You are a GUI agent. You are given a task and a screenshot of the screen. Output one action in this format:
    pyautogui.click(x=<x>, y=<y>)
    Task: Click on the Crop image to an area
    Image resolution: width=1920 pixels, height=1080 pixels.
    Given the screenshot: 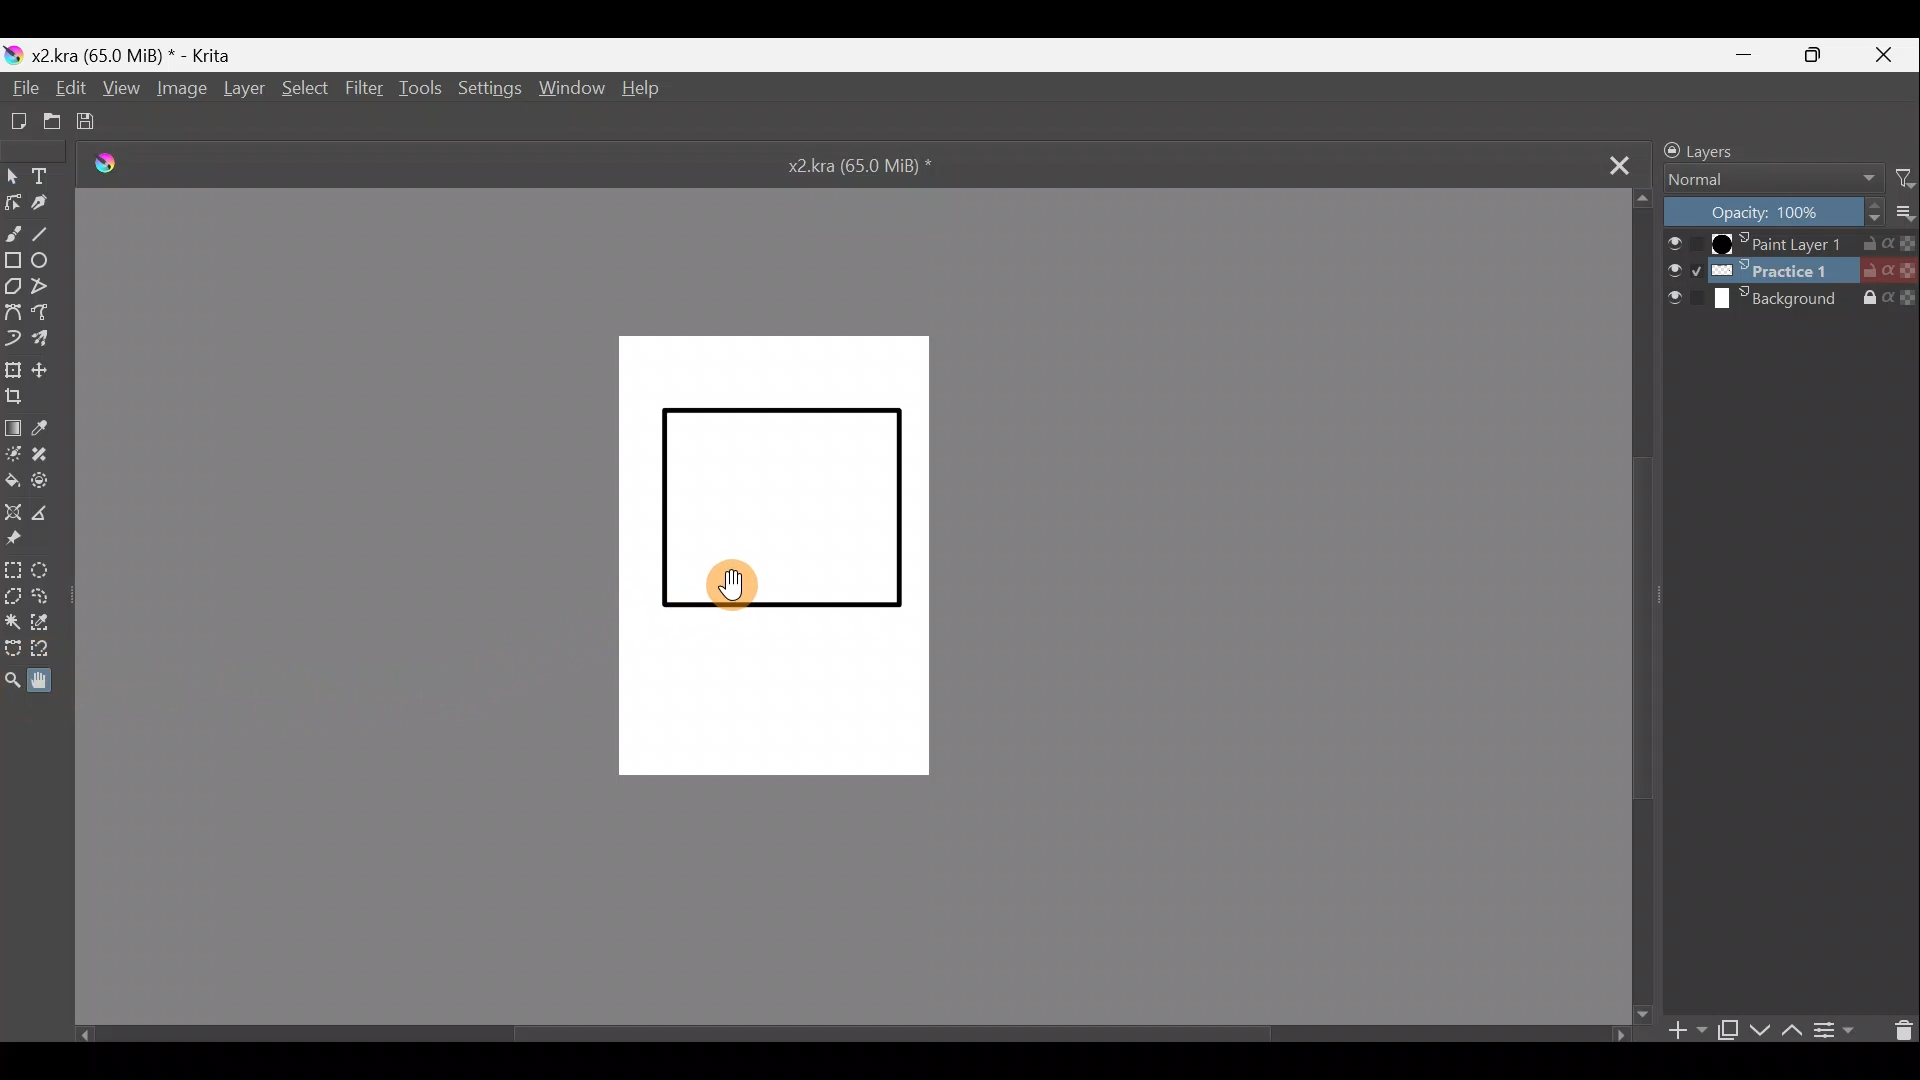 What is the action you would take?
    pyautogui.click(x=18, y=397)
    